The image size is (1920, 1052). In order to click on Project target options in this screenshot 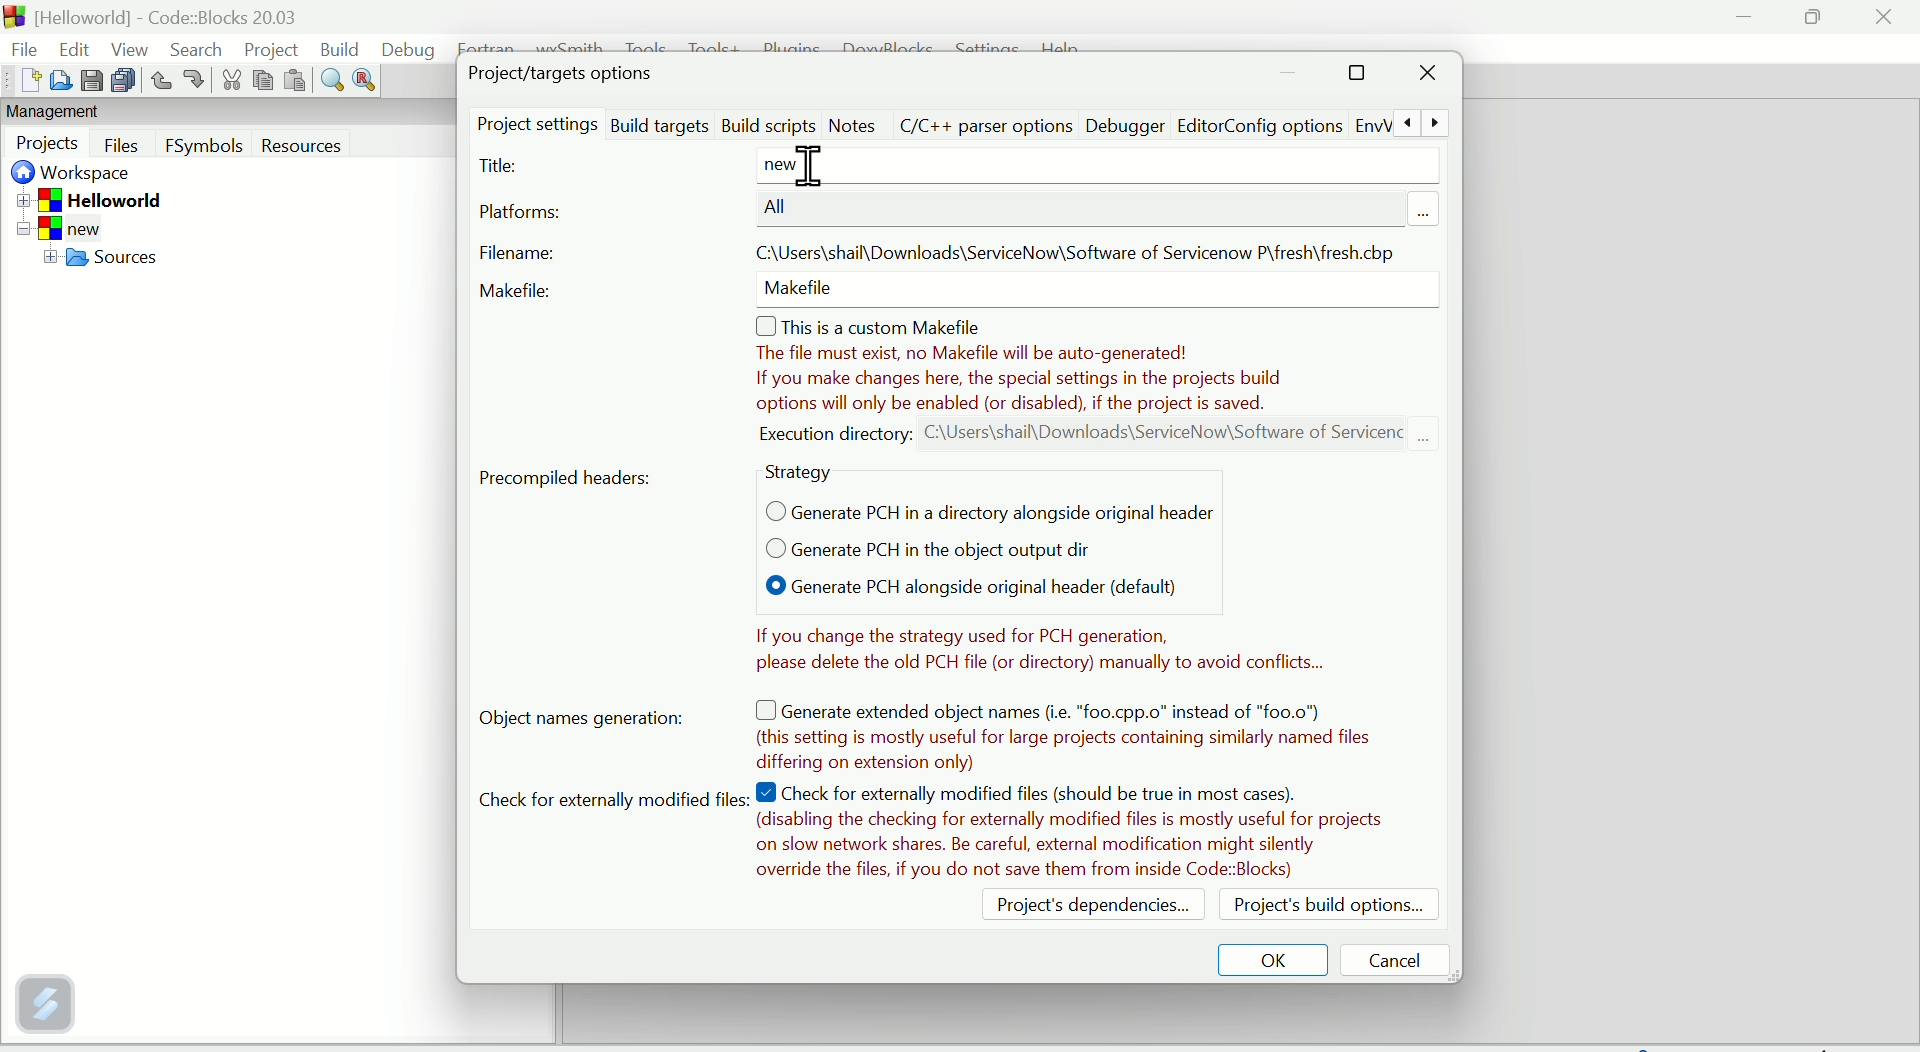, I will do `click(565, 72)`.